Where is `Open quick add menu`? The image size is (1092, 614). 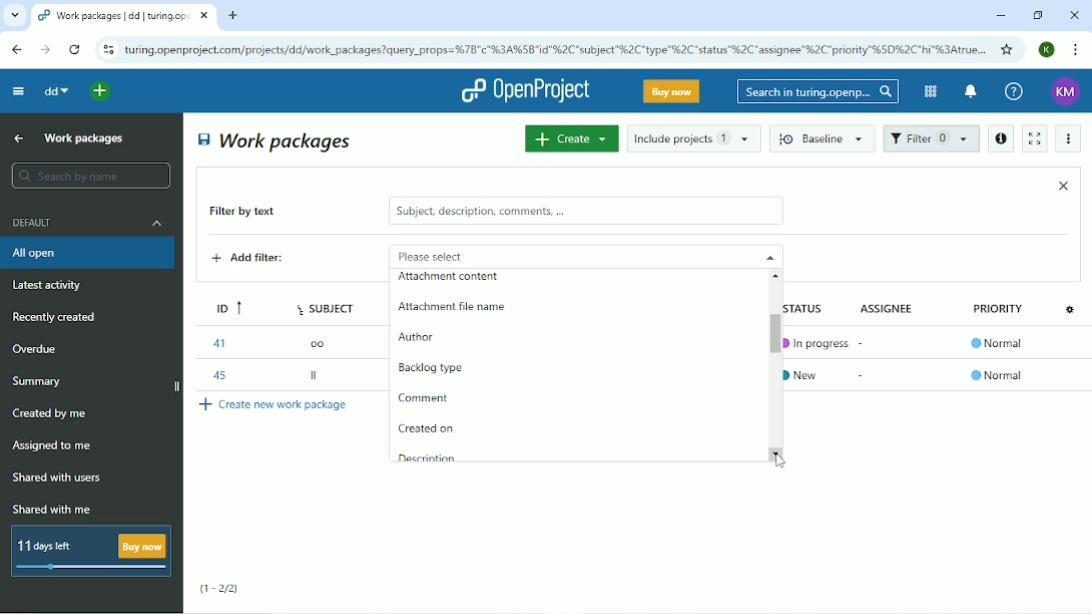
Open quick add menu is located at coordinates (101, 91).